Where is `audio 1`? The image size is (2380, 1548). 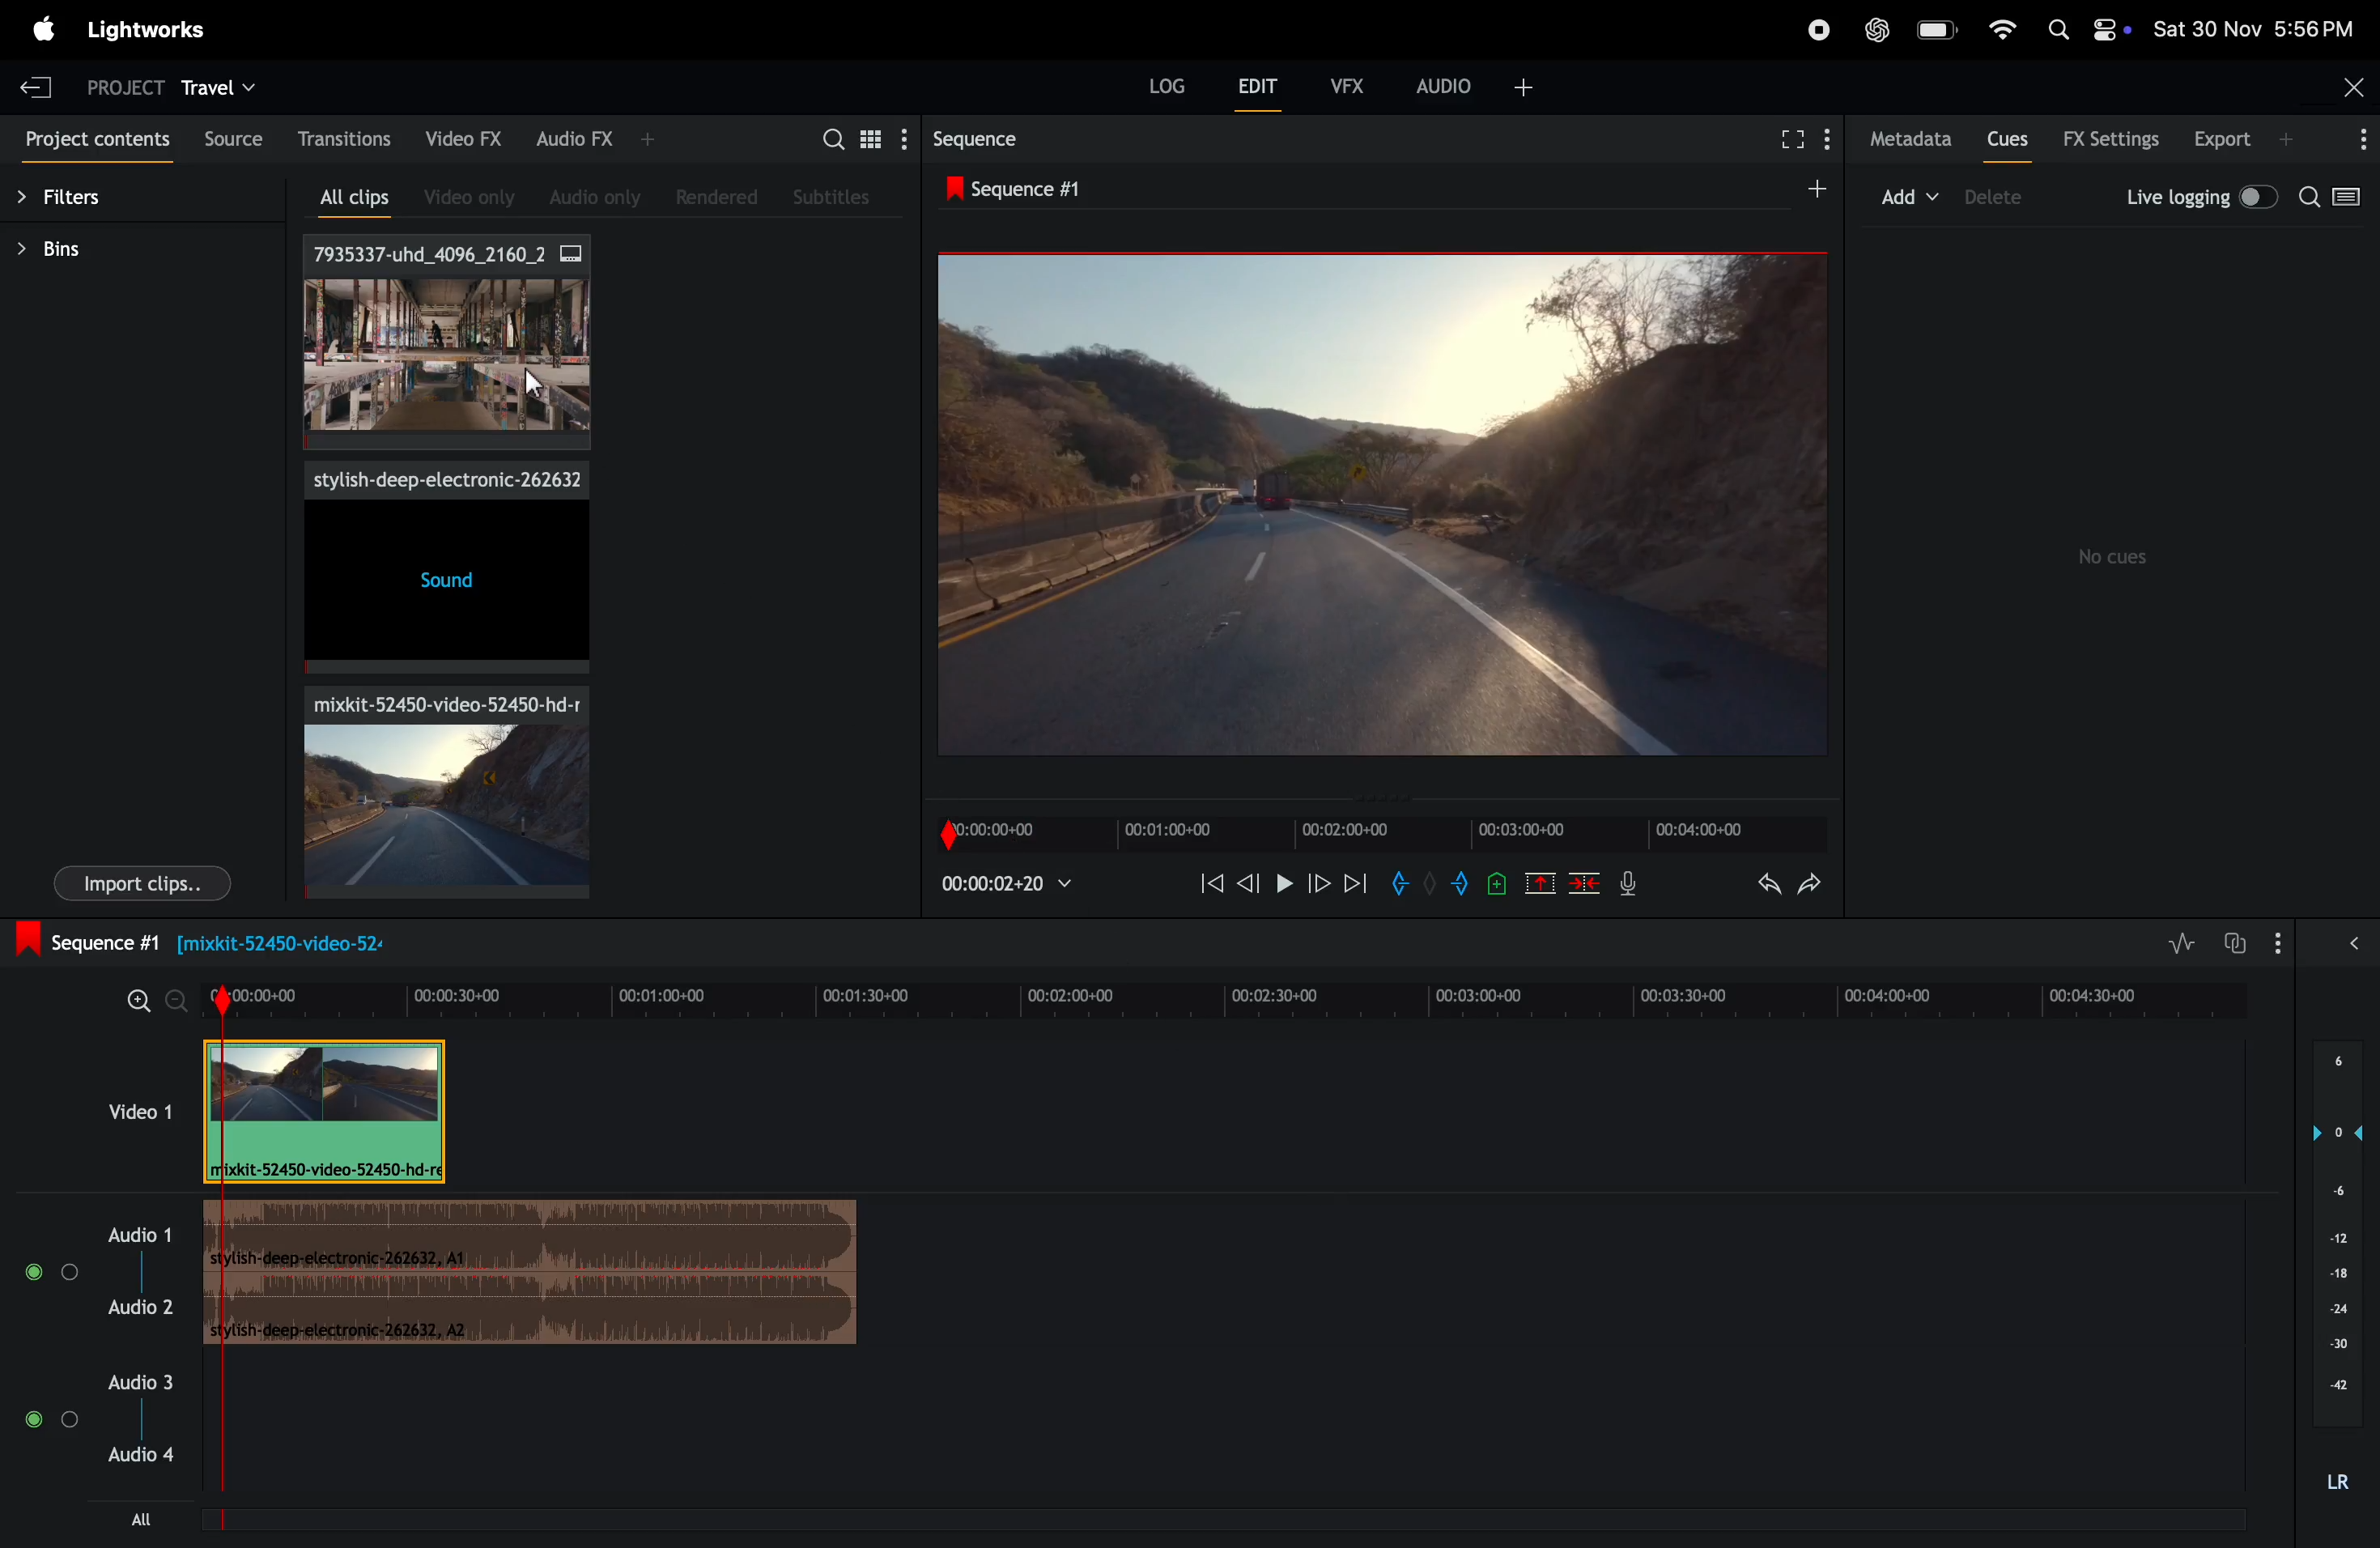 audio 1 is located at coordinates (94, 1269).